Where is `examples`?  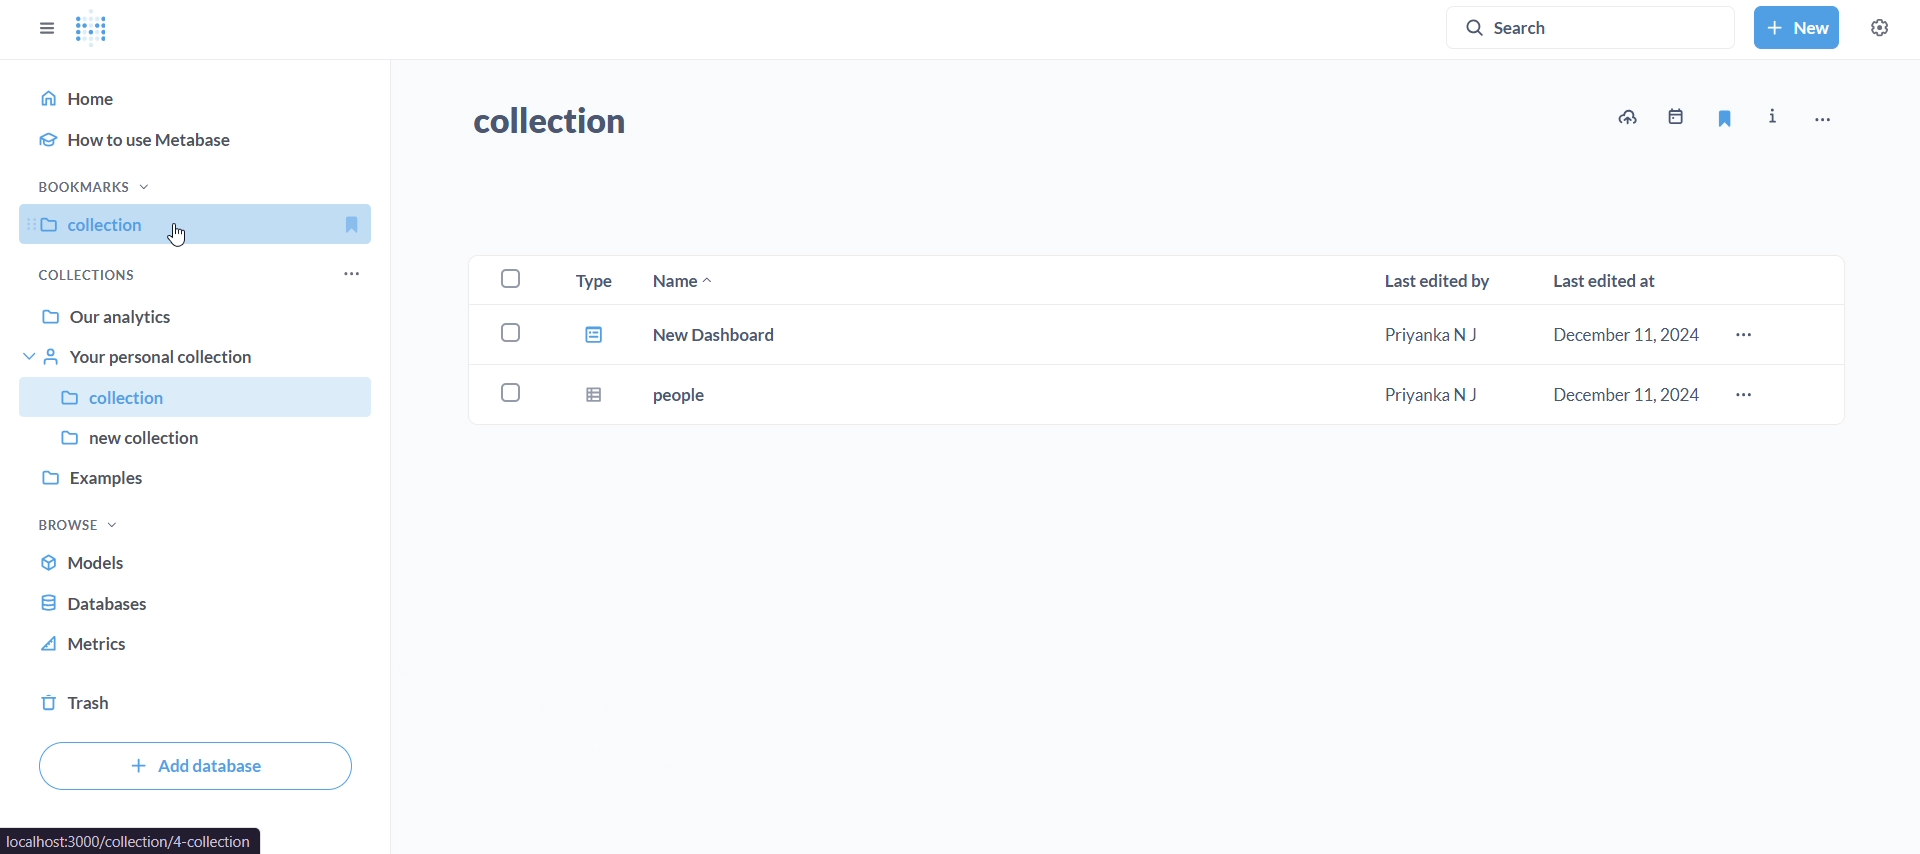
examples is located at coordinates (192, 478).